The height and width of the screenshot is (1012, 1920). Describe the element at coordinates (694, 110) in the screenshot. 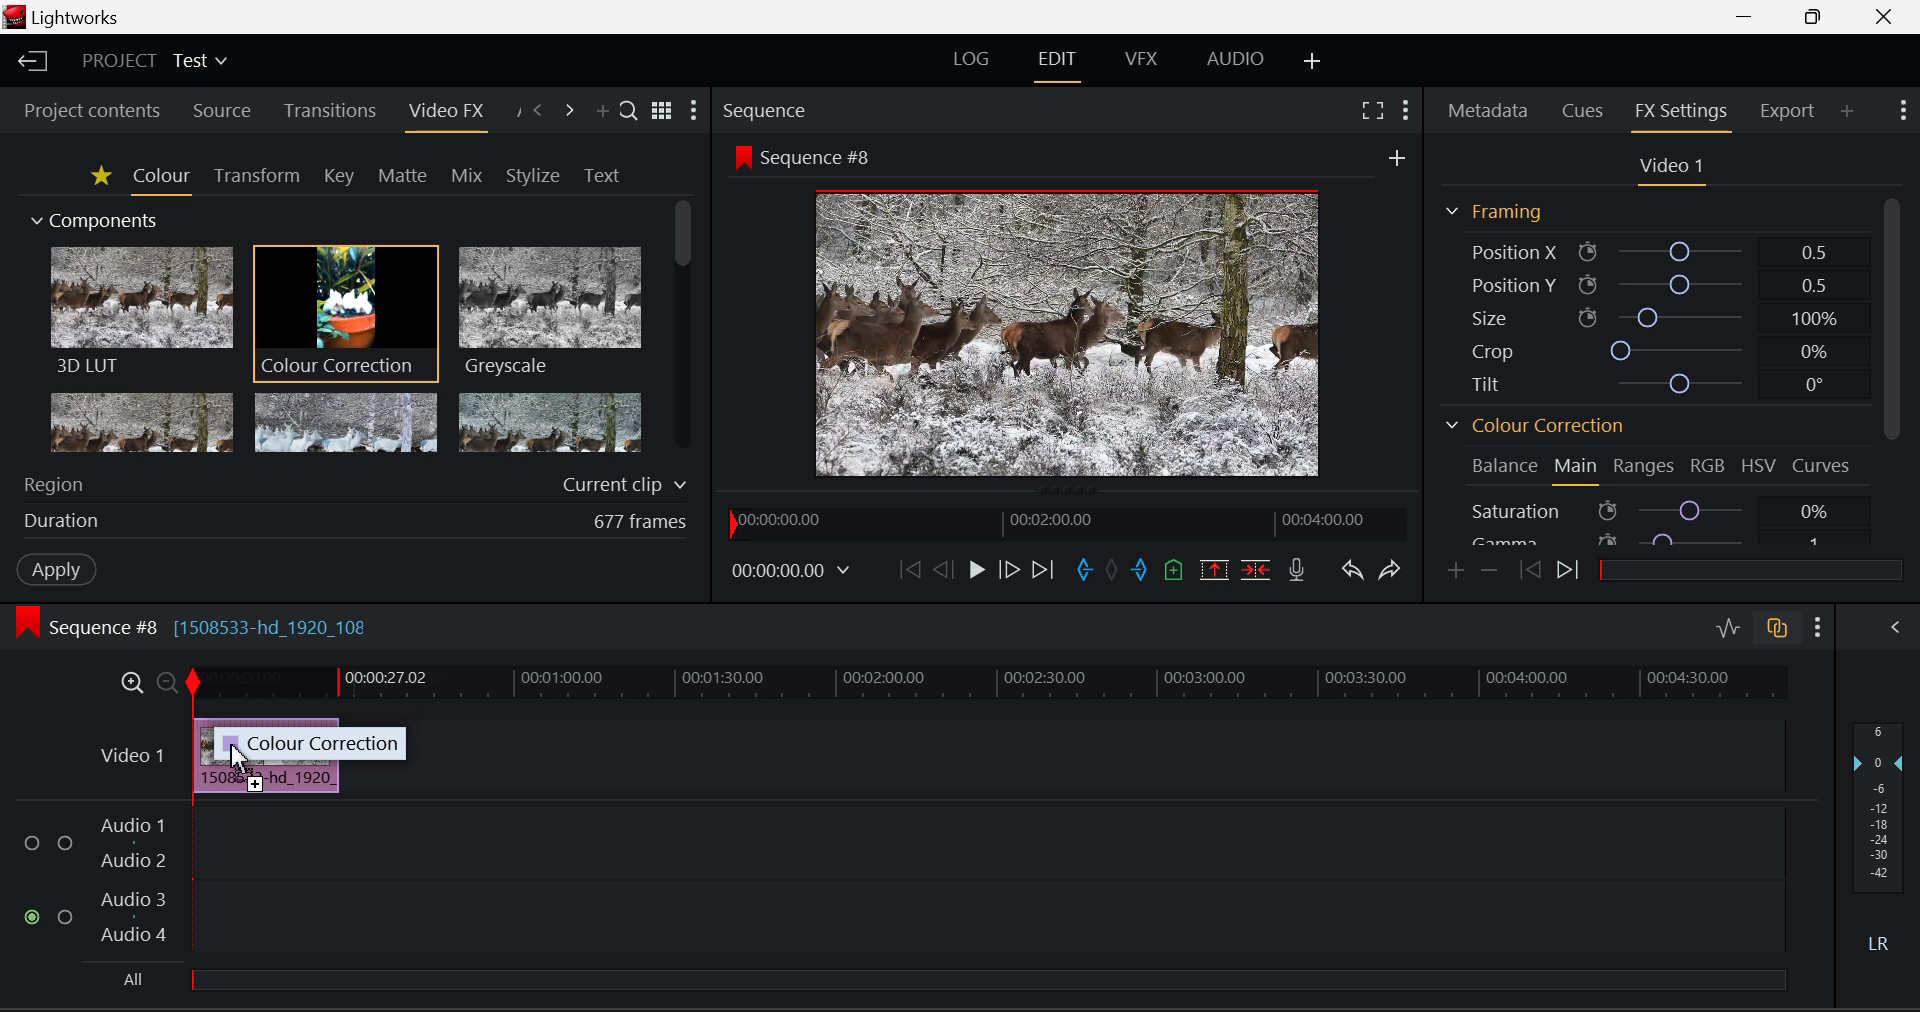

I see `Show Settings` at that location.